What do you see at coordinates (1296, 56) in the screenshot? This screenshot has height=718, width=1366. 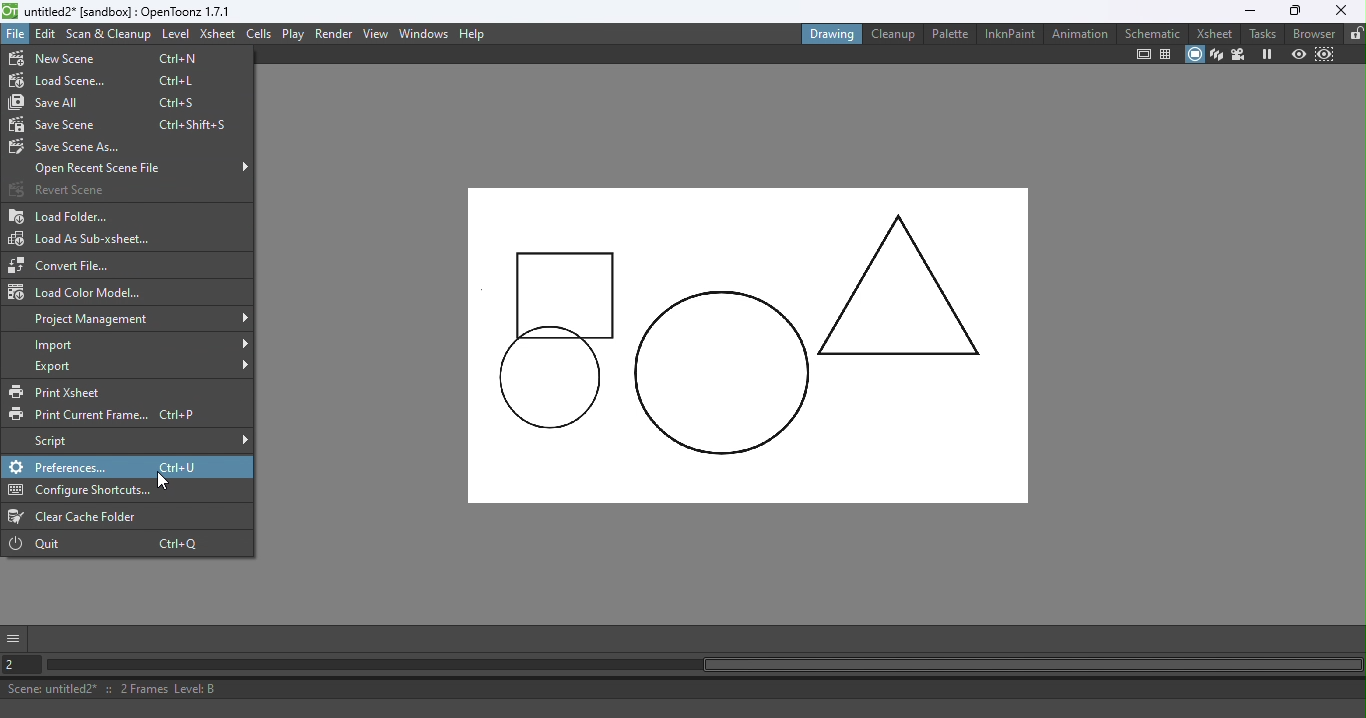 I see `Preview` at bounding box center [1296, 56].